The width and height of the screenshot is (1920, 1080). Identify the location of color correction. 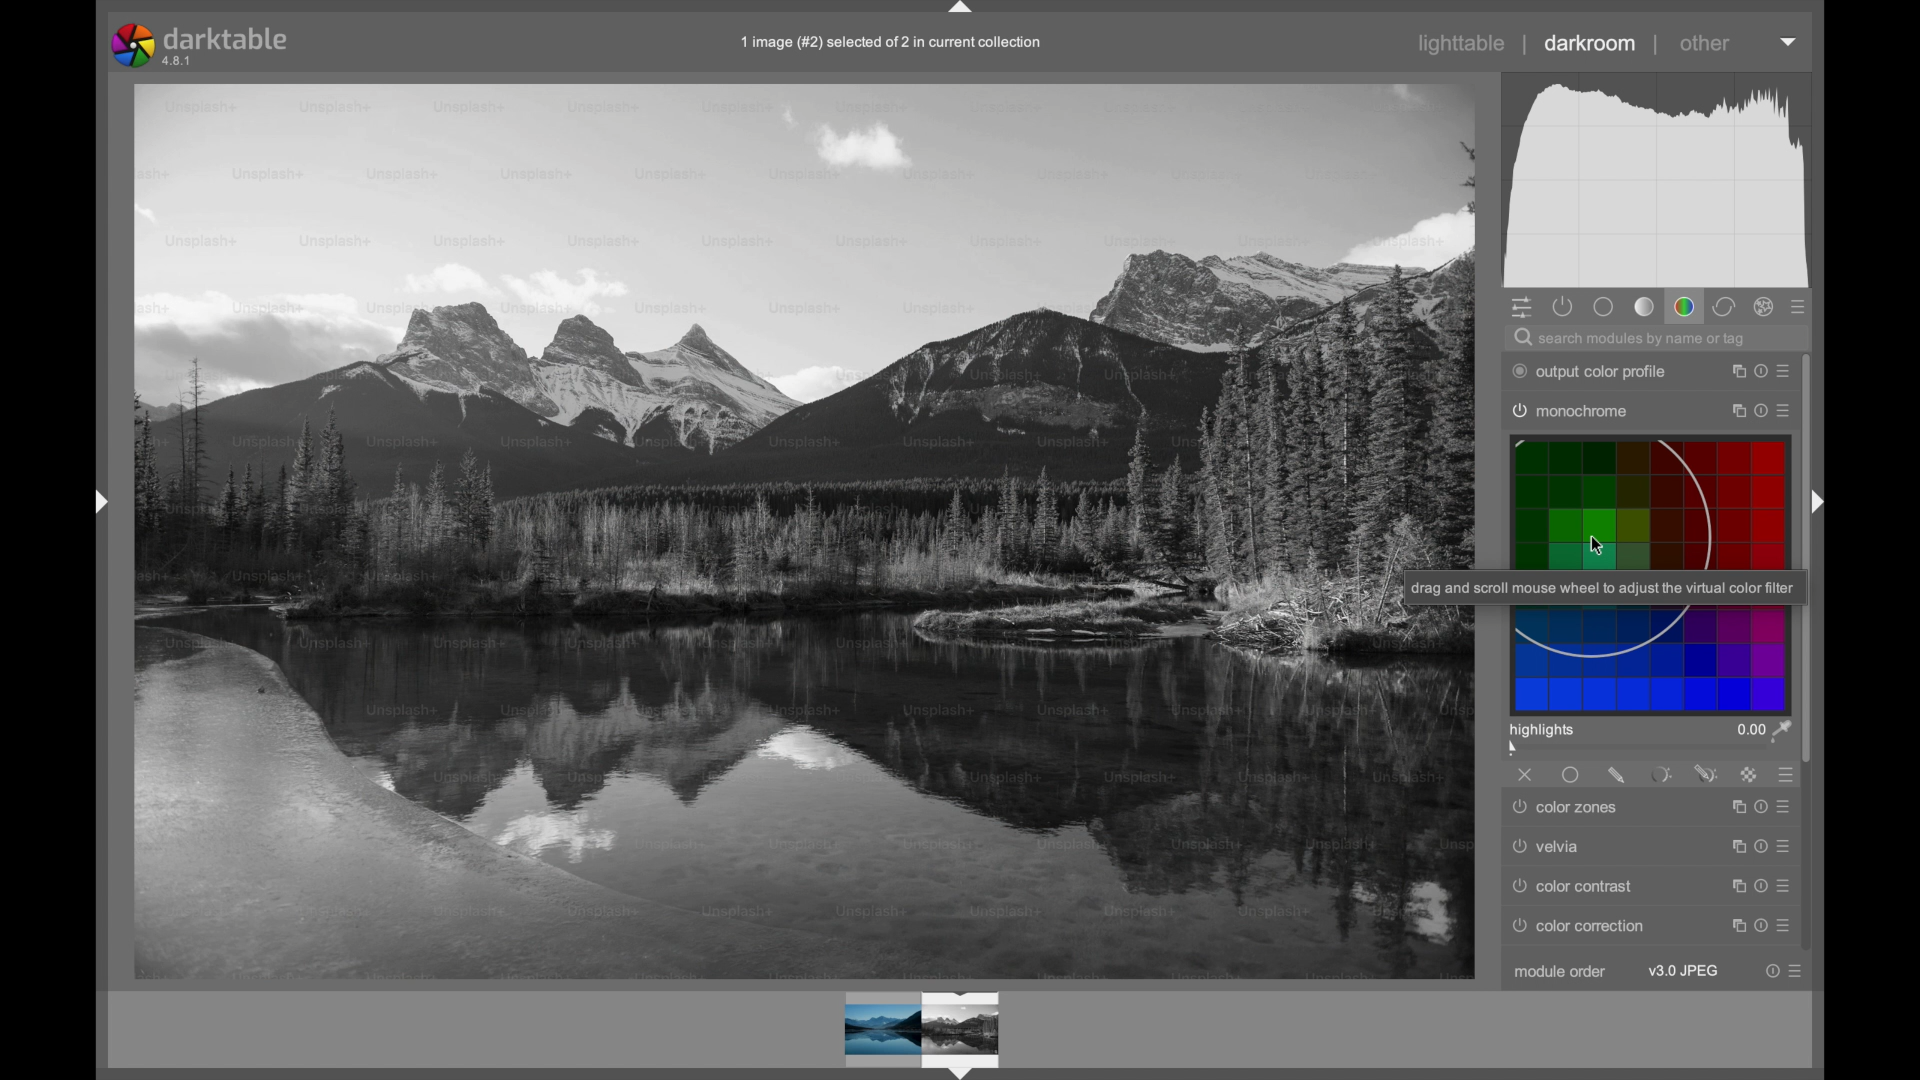
(1578, 926).